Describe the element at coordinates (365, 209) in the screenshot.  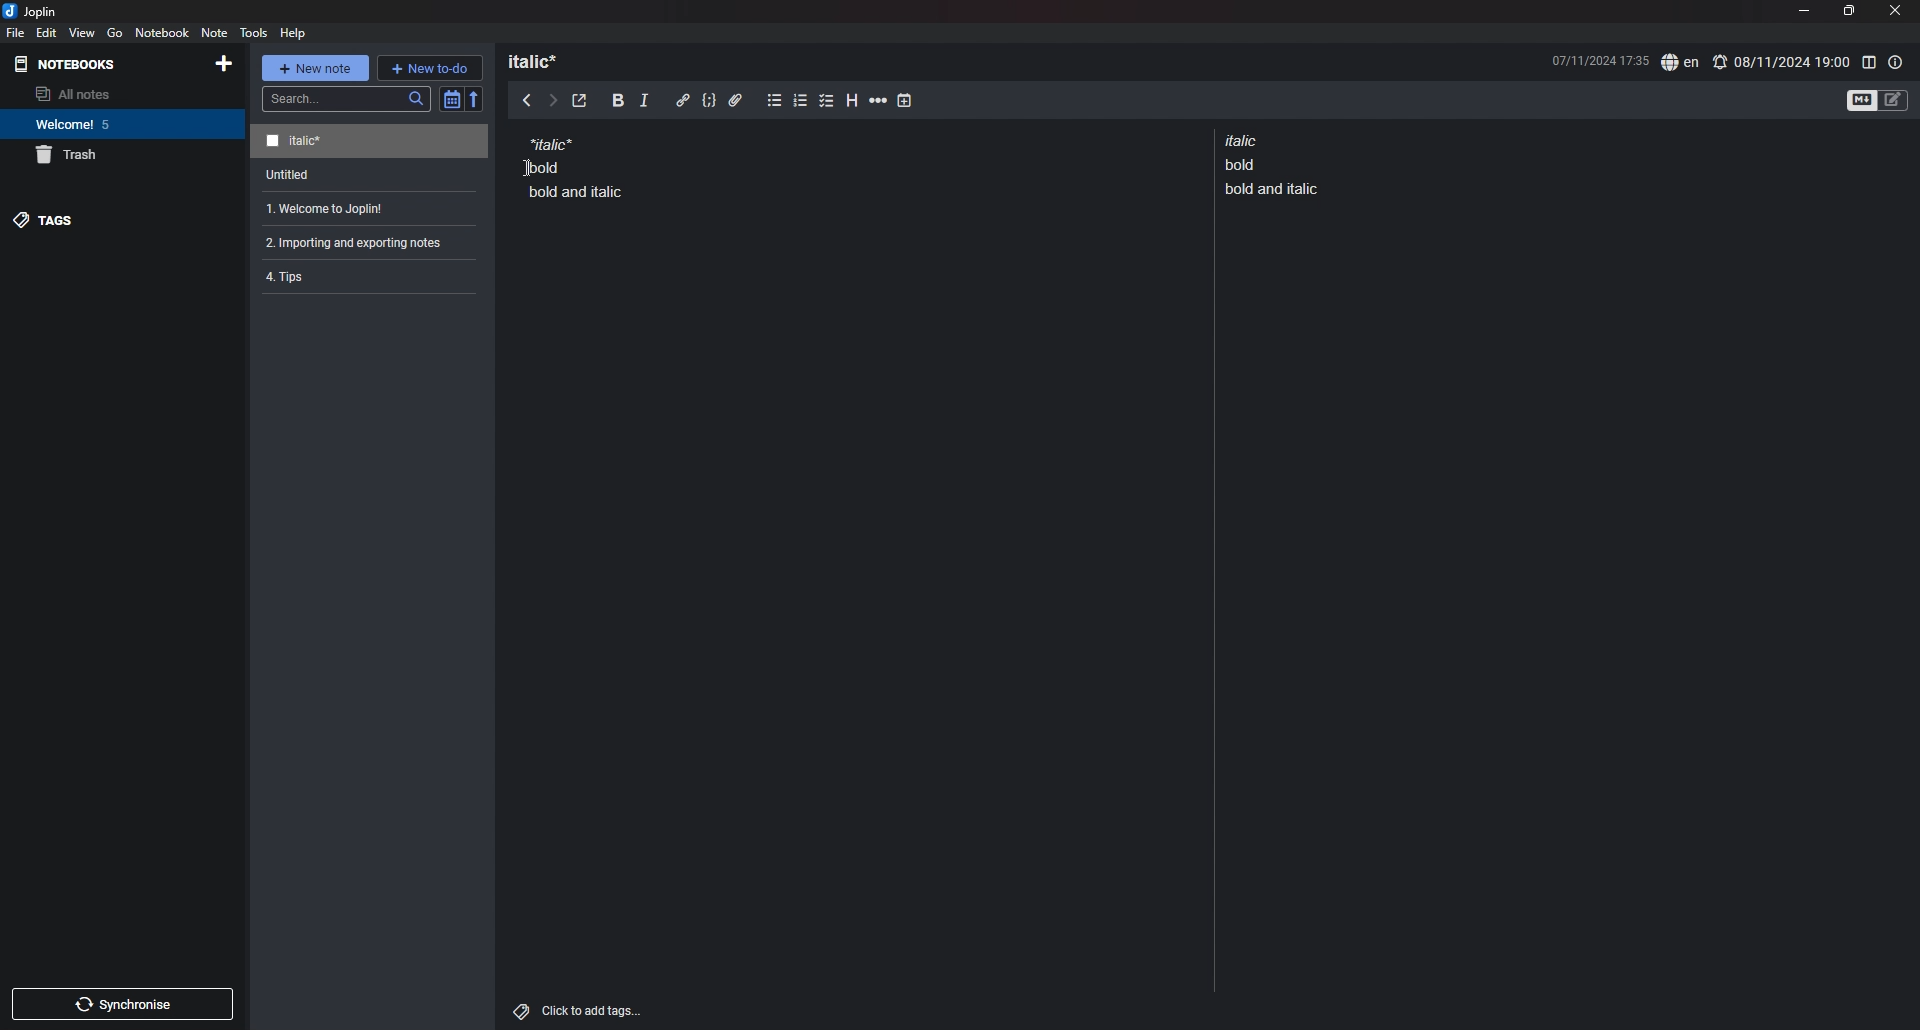
I see `note` at that location.